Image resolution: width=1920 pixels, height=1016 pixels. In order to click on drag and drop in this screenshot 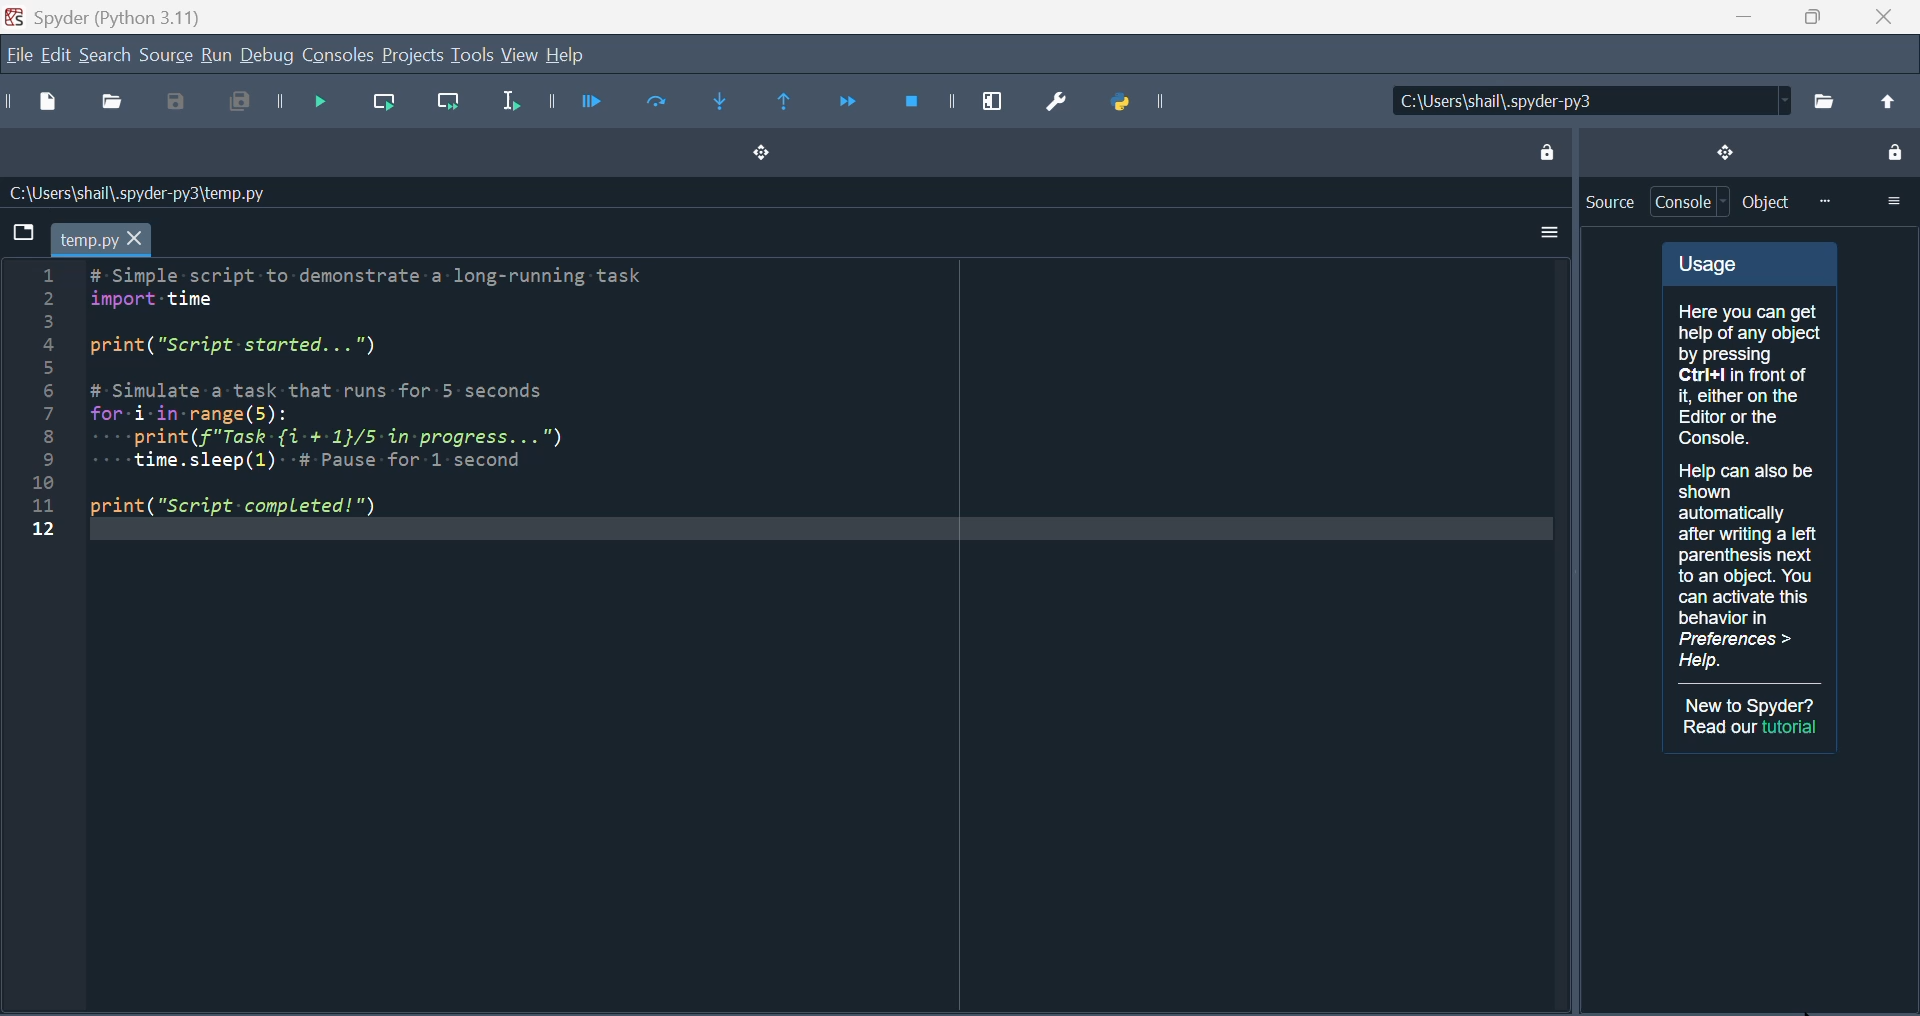, I will do `click(1723, 151)`.